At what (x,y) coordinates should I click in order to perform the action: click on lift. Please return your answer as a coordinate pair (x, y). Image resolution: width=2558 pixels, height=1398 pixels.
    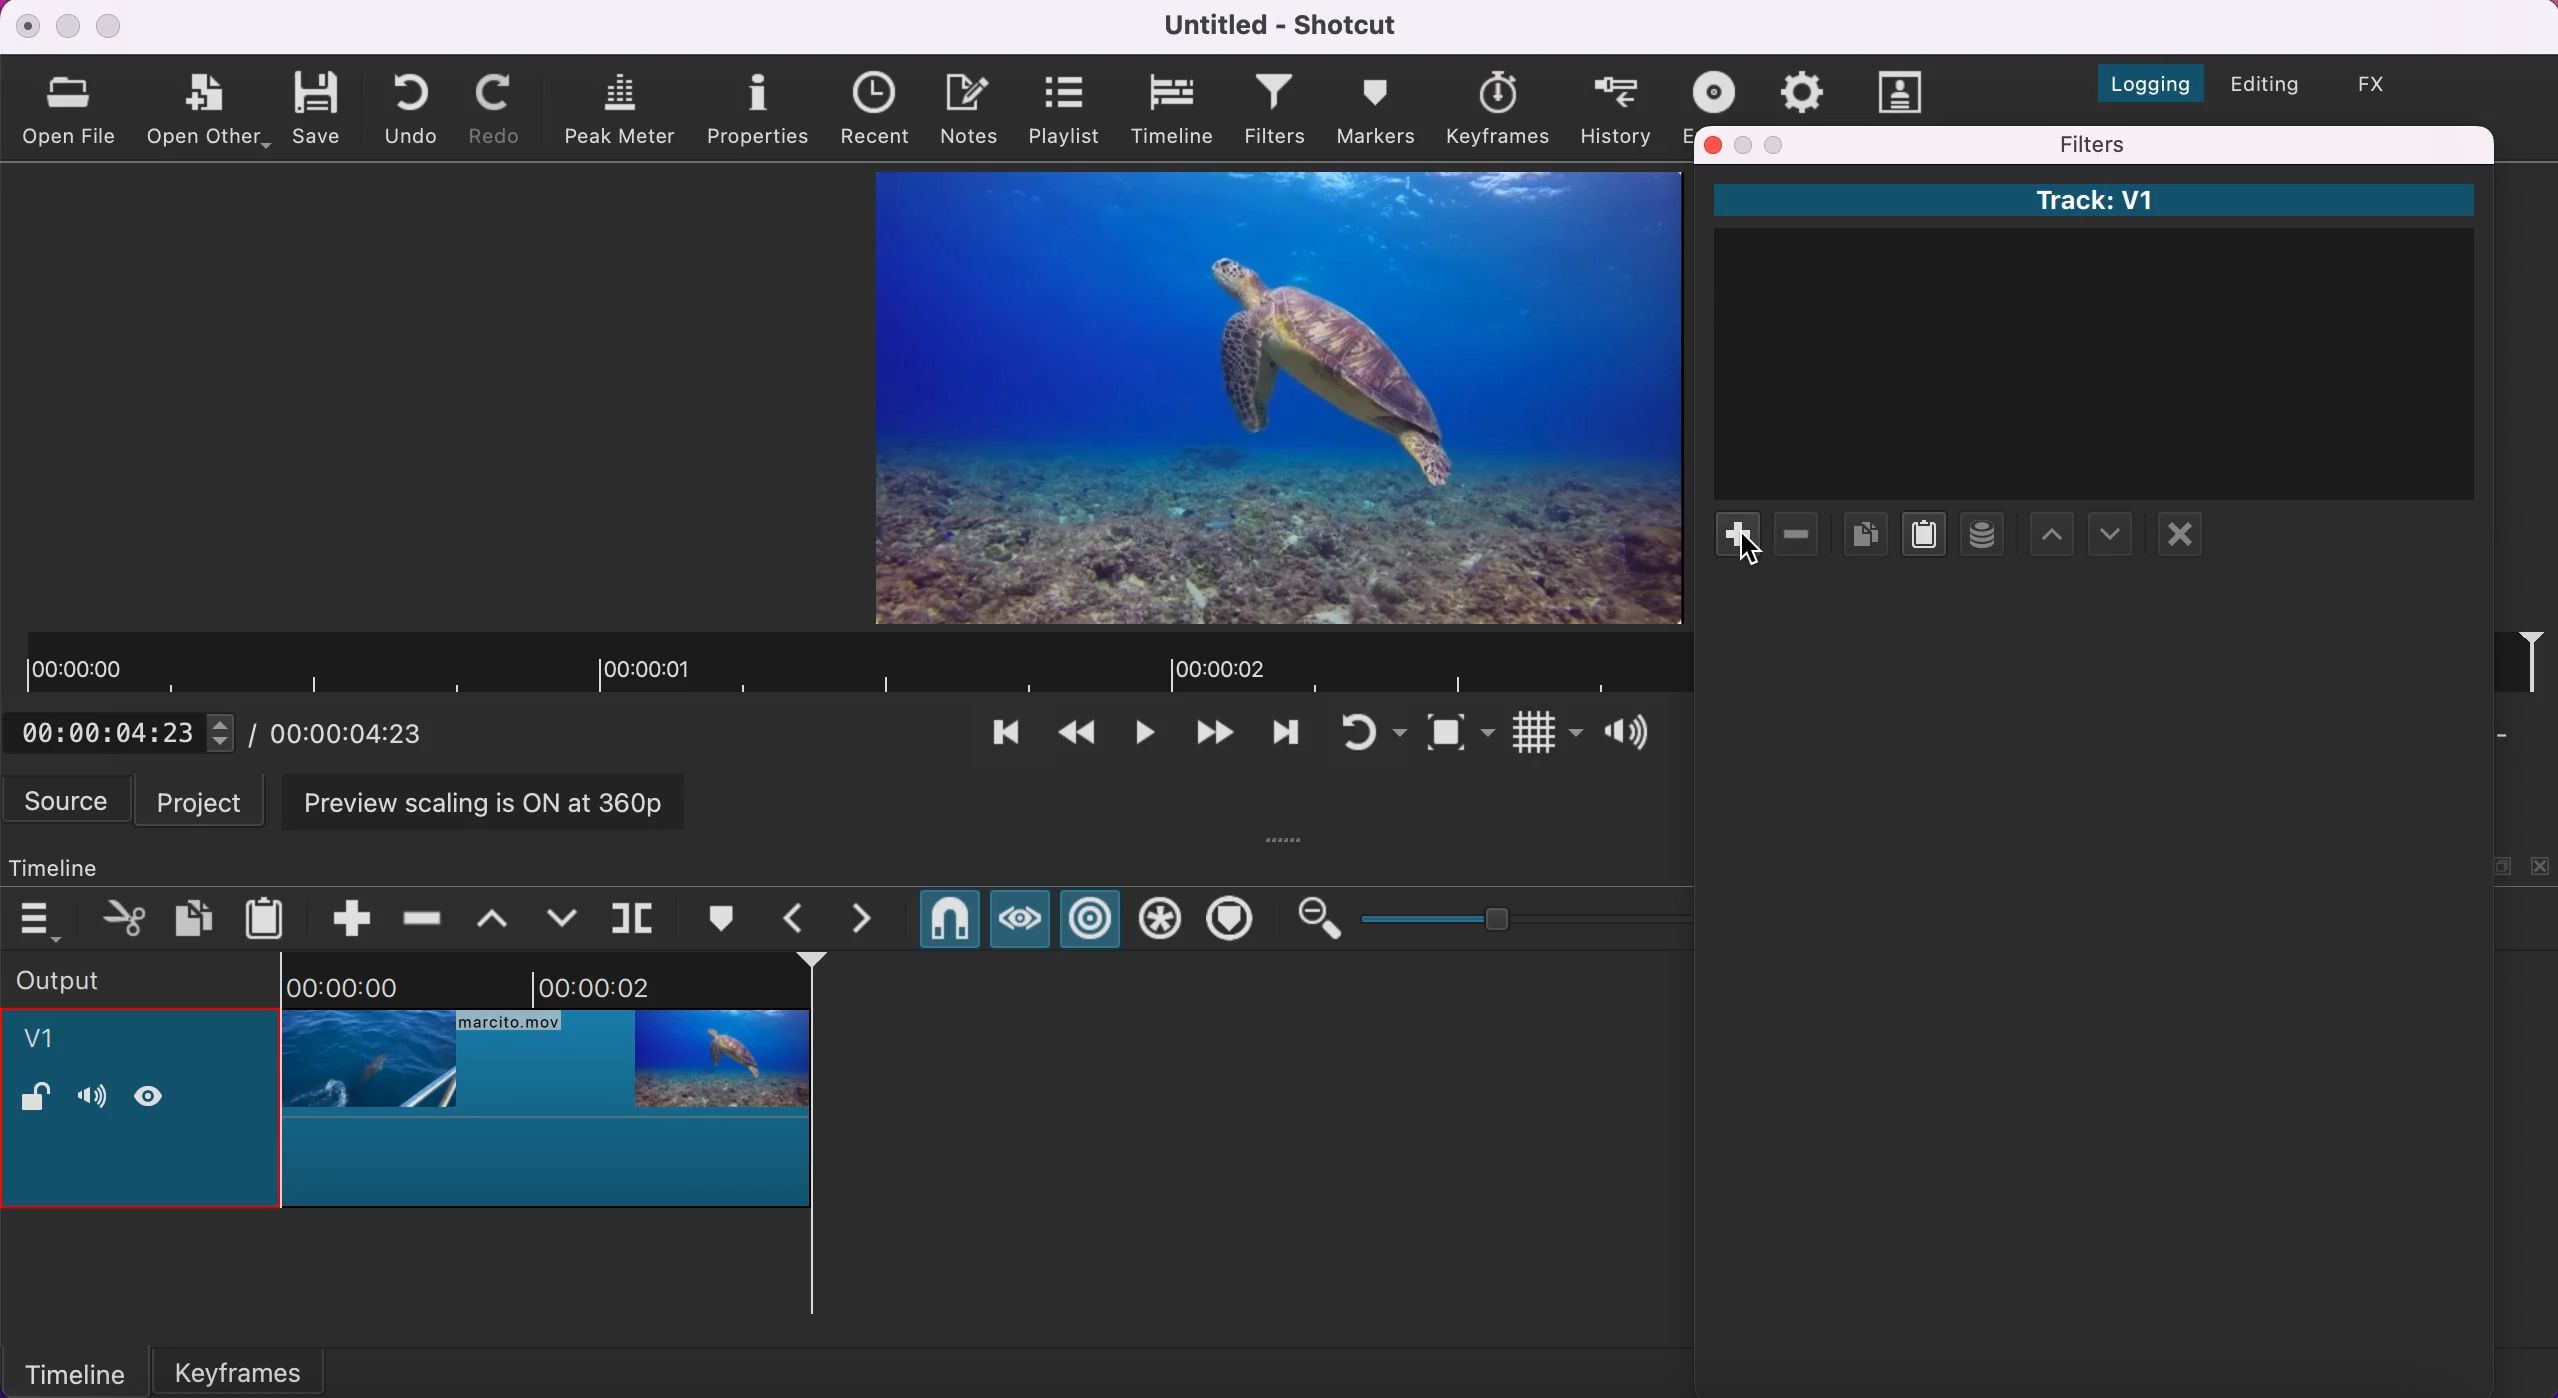
    Looking at the image, I should click on (501, 917).